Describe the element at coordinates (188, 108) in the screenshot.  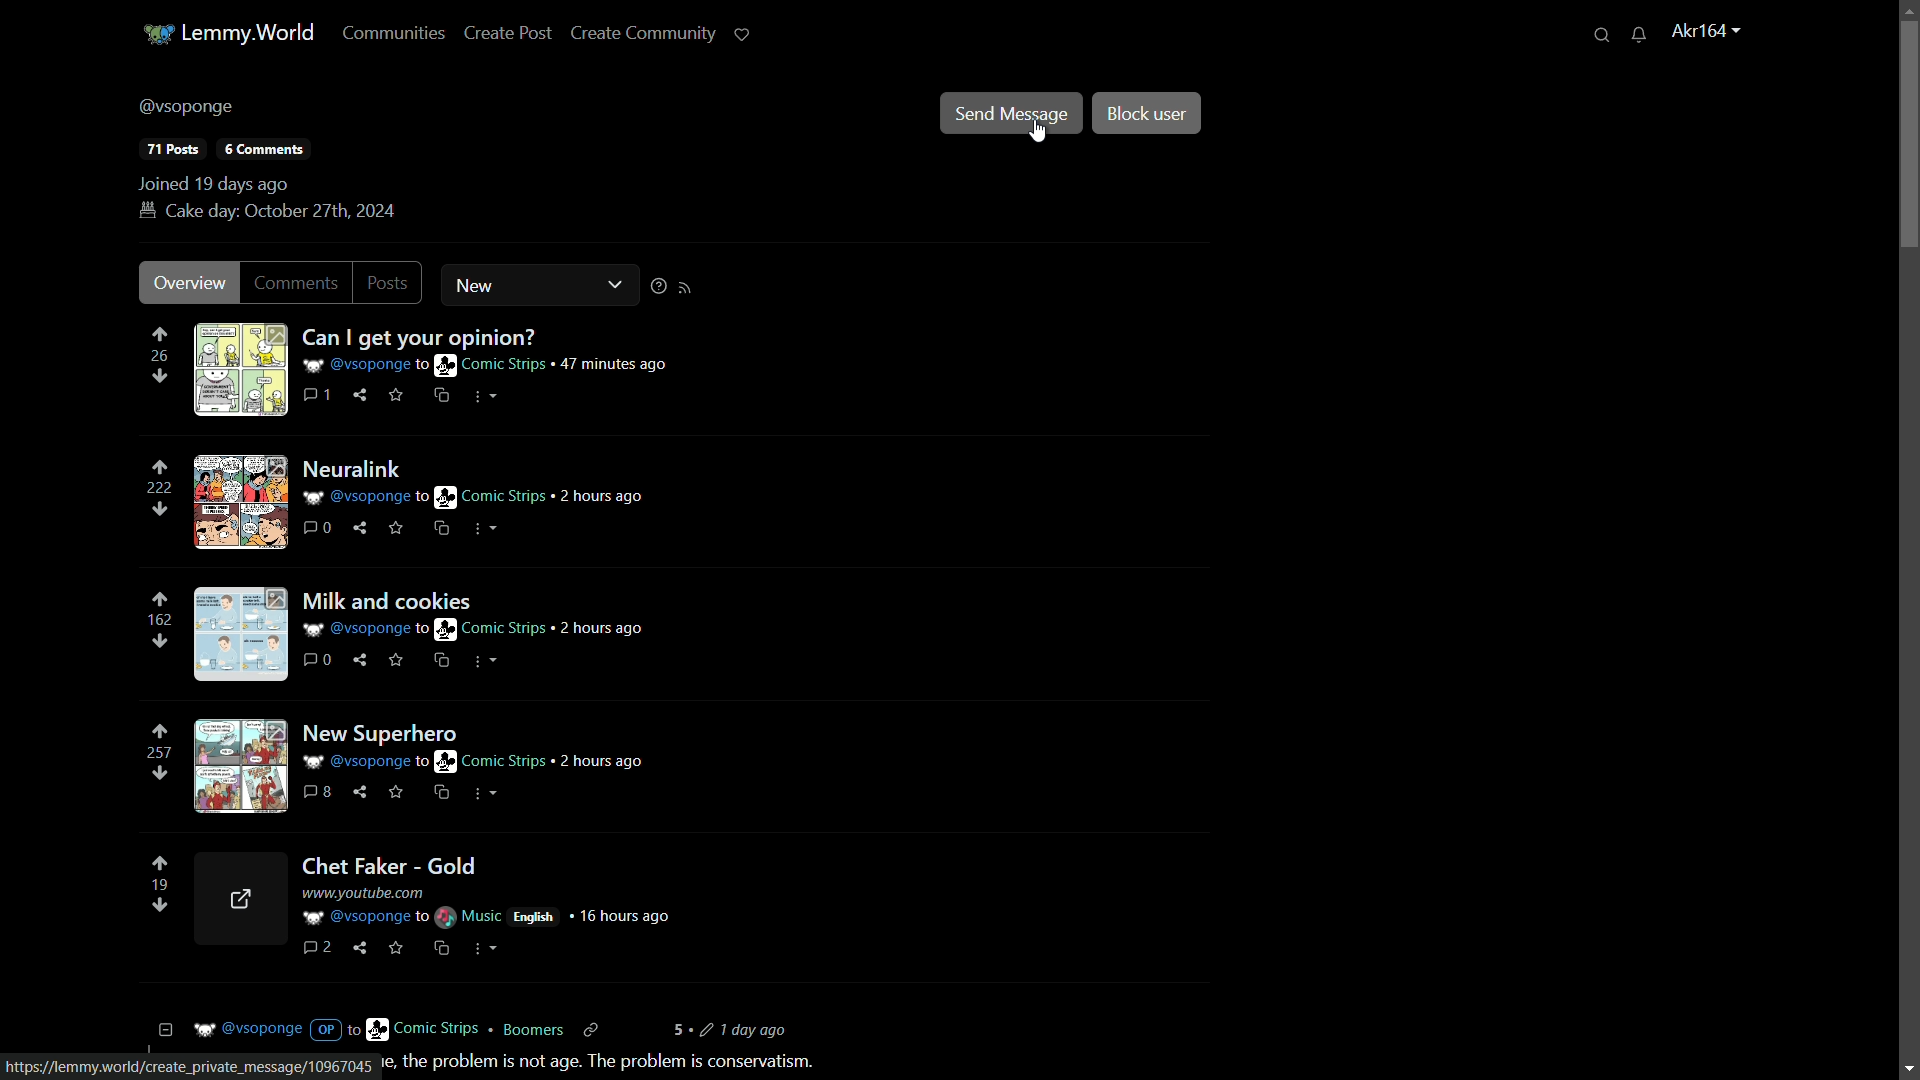
I see `username` at that location.